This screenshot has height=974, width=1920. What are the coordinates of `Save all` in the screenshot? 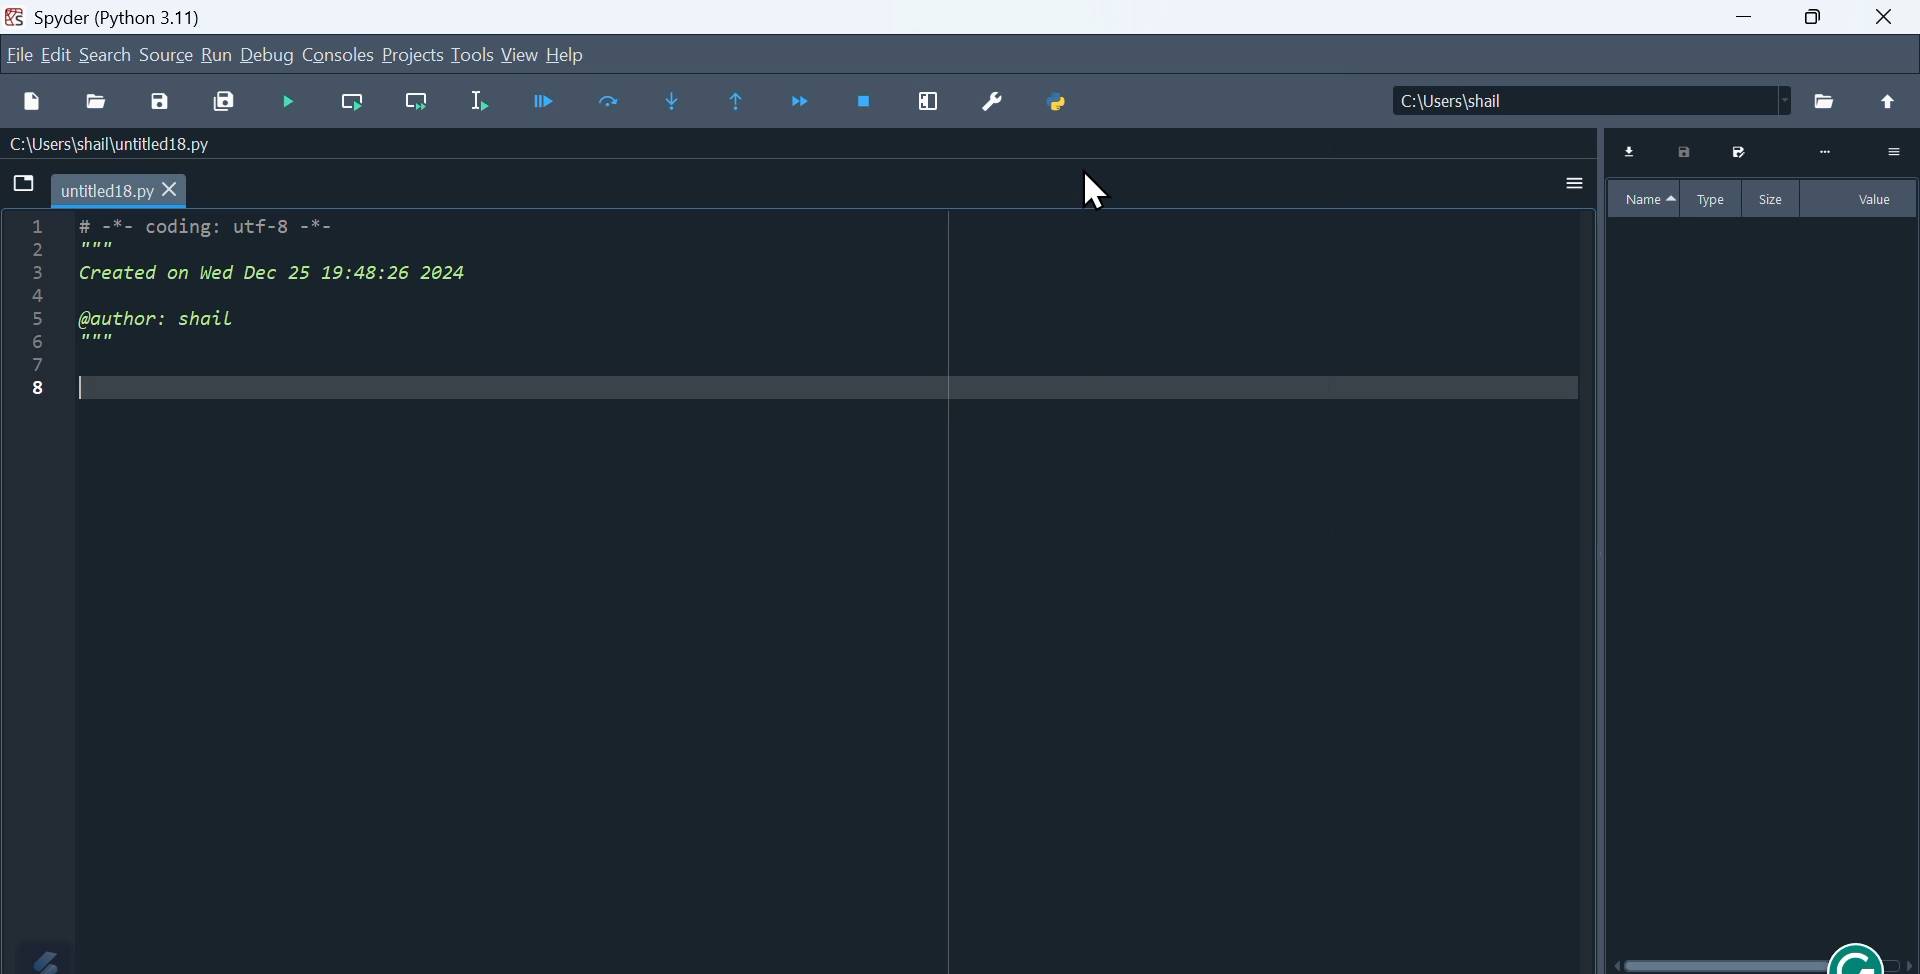 It's located at (228, 100).